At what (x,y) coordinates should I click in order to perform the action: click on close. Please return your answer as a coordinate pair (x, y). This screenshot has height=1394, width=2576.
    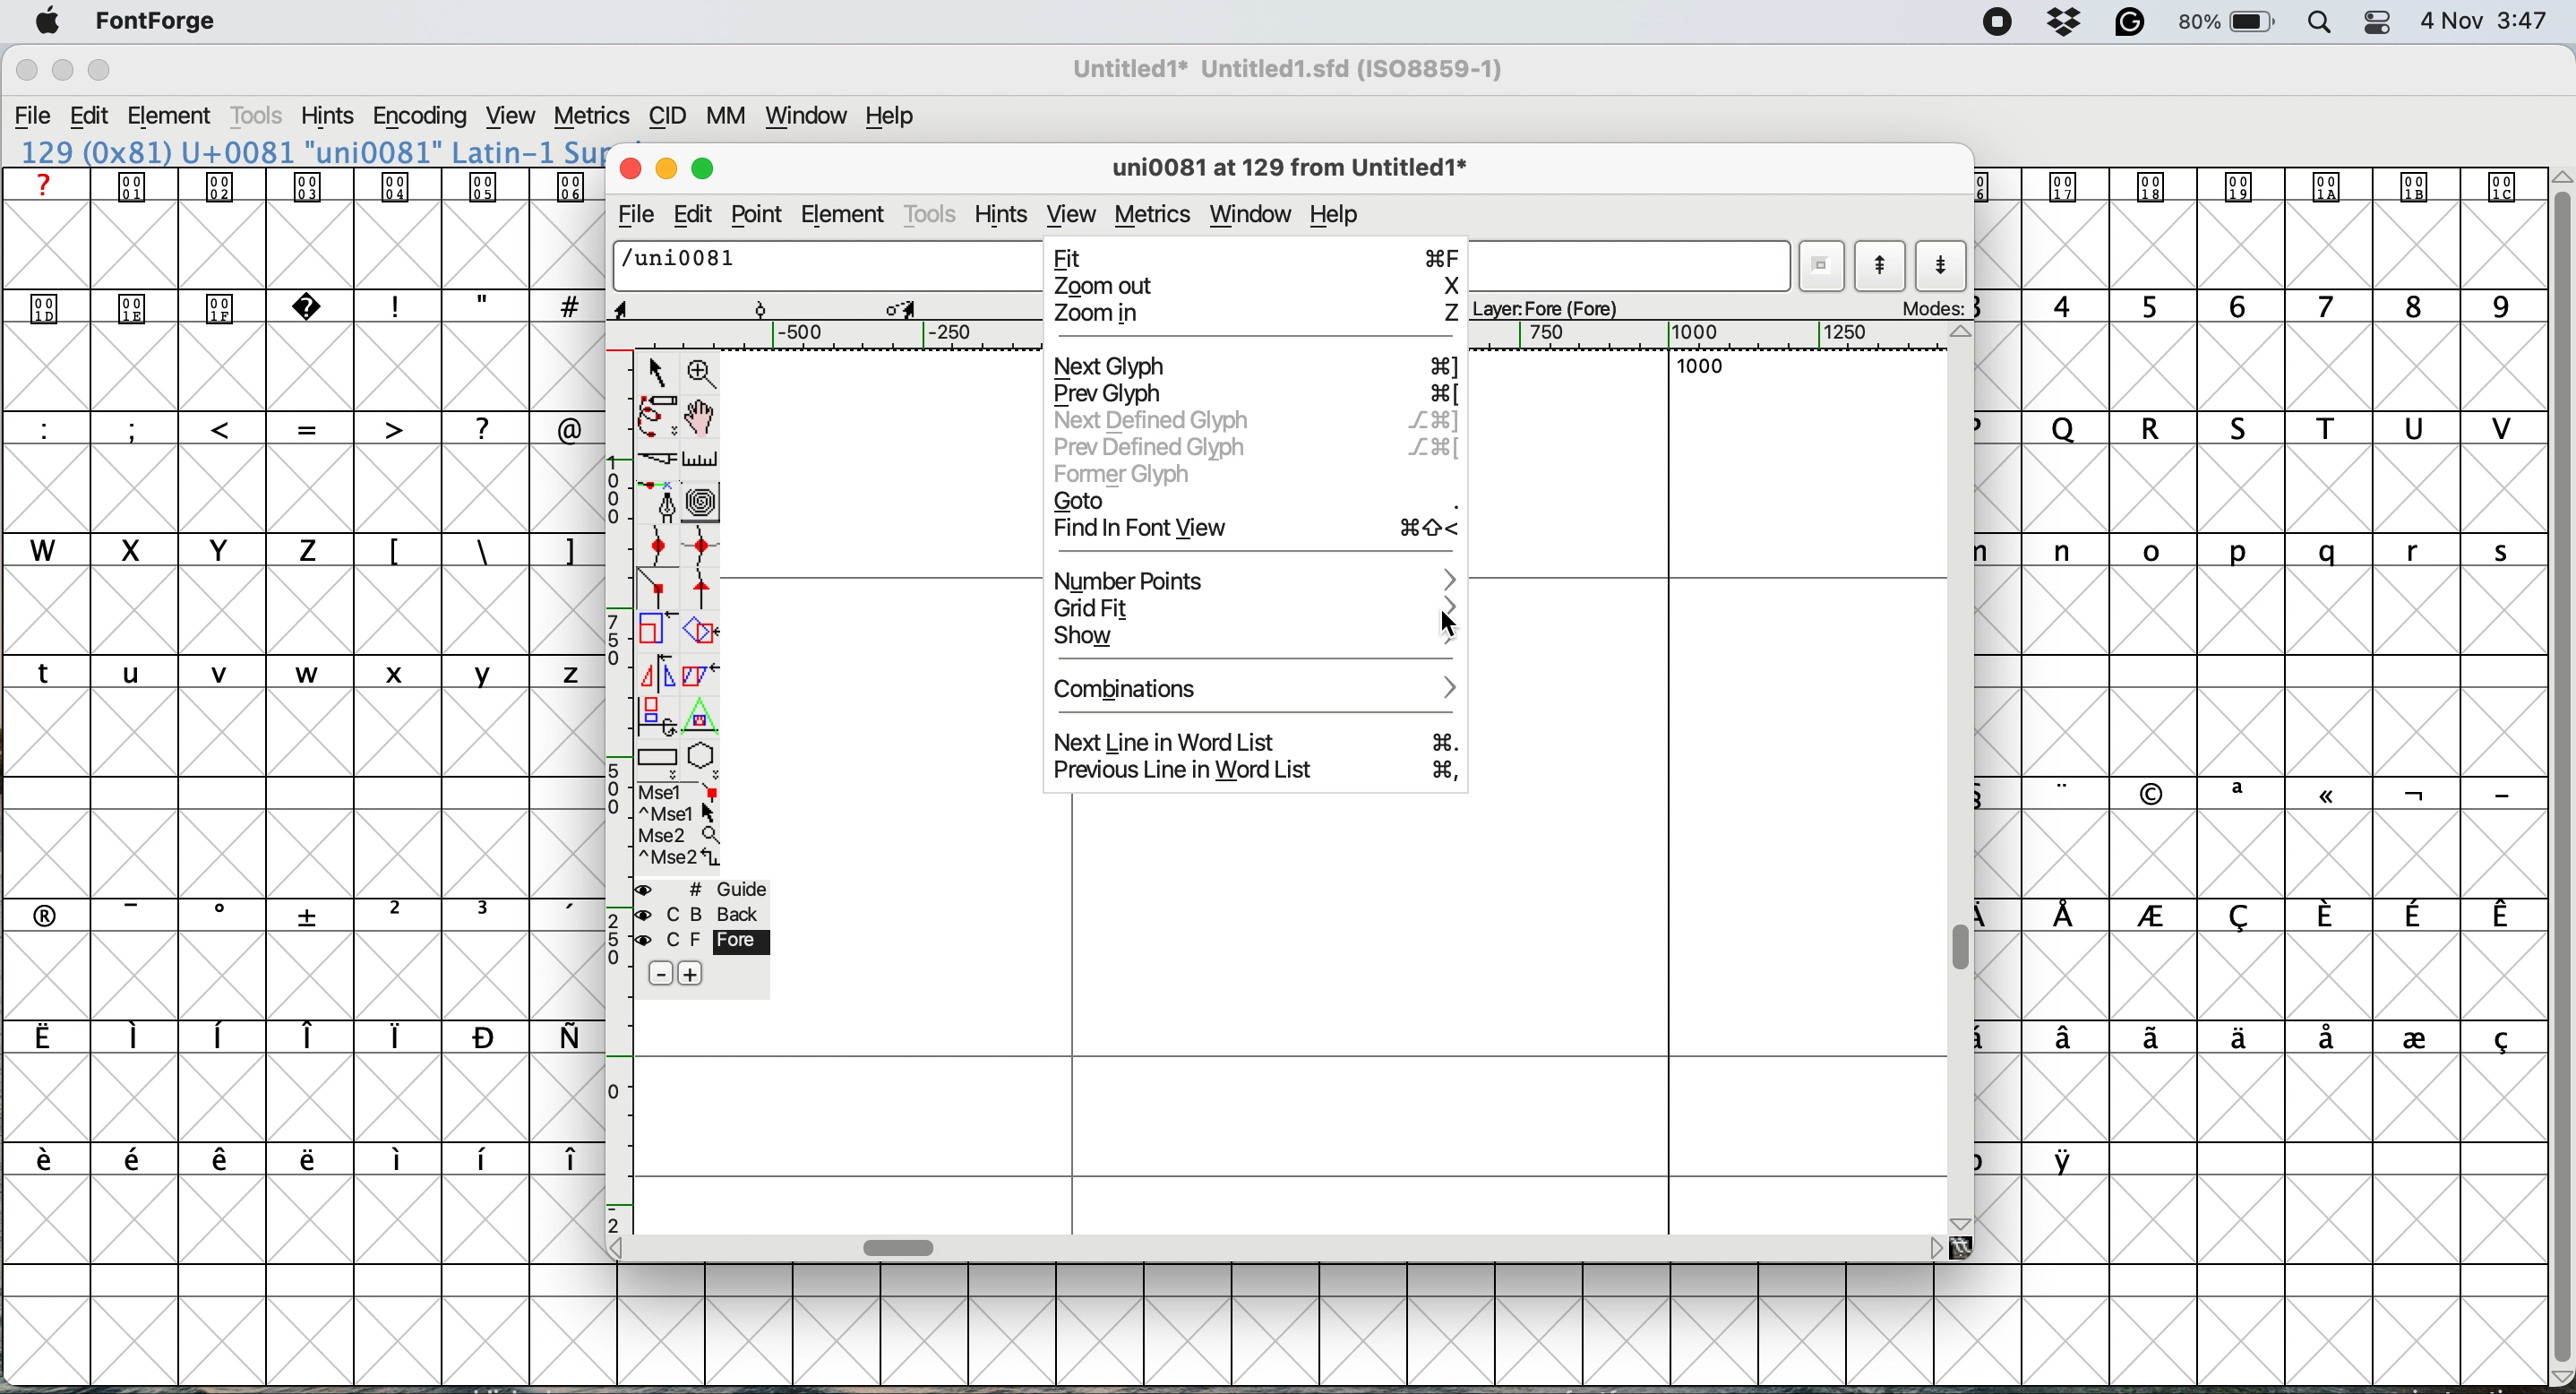
    Looking at the image, I should click on (633, 171).